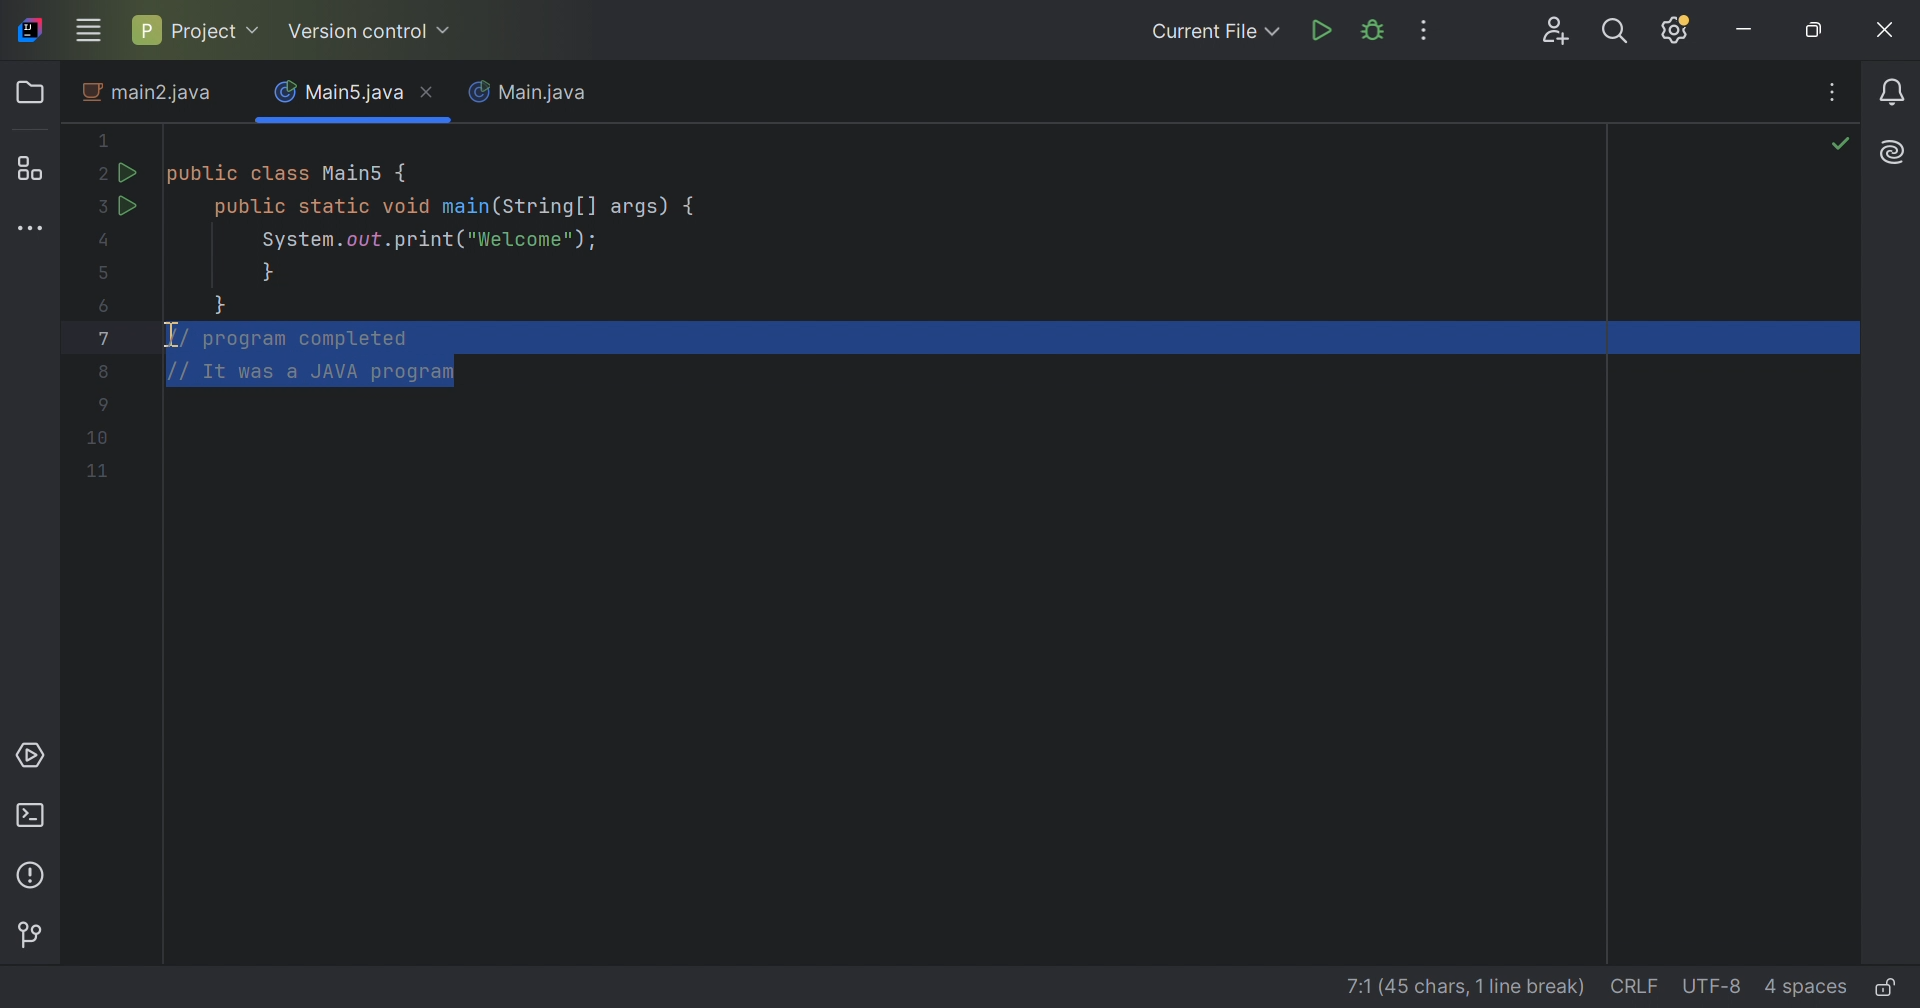 This screenshot has height=1008, width=1920. I want to click on Debug, so click(1375, 30).